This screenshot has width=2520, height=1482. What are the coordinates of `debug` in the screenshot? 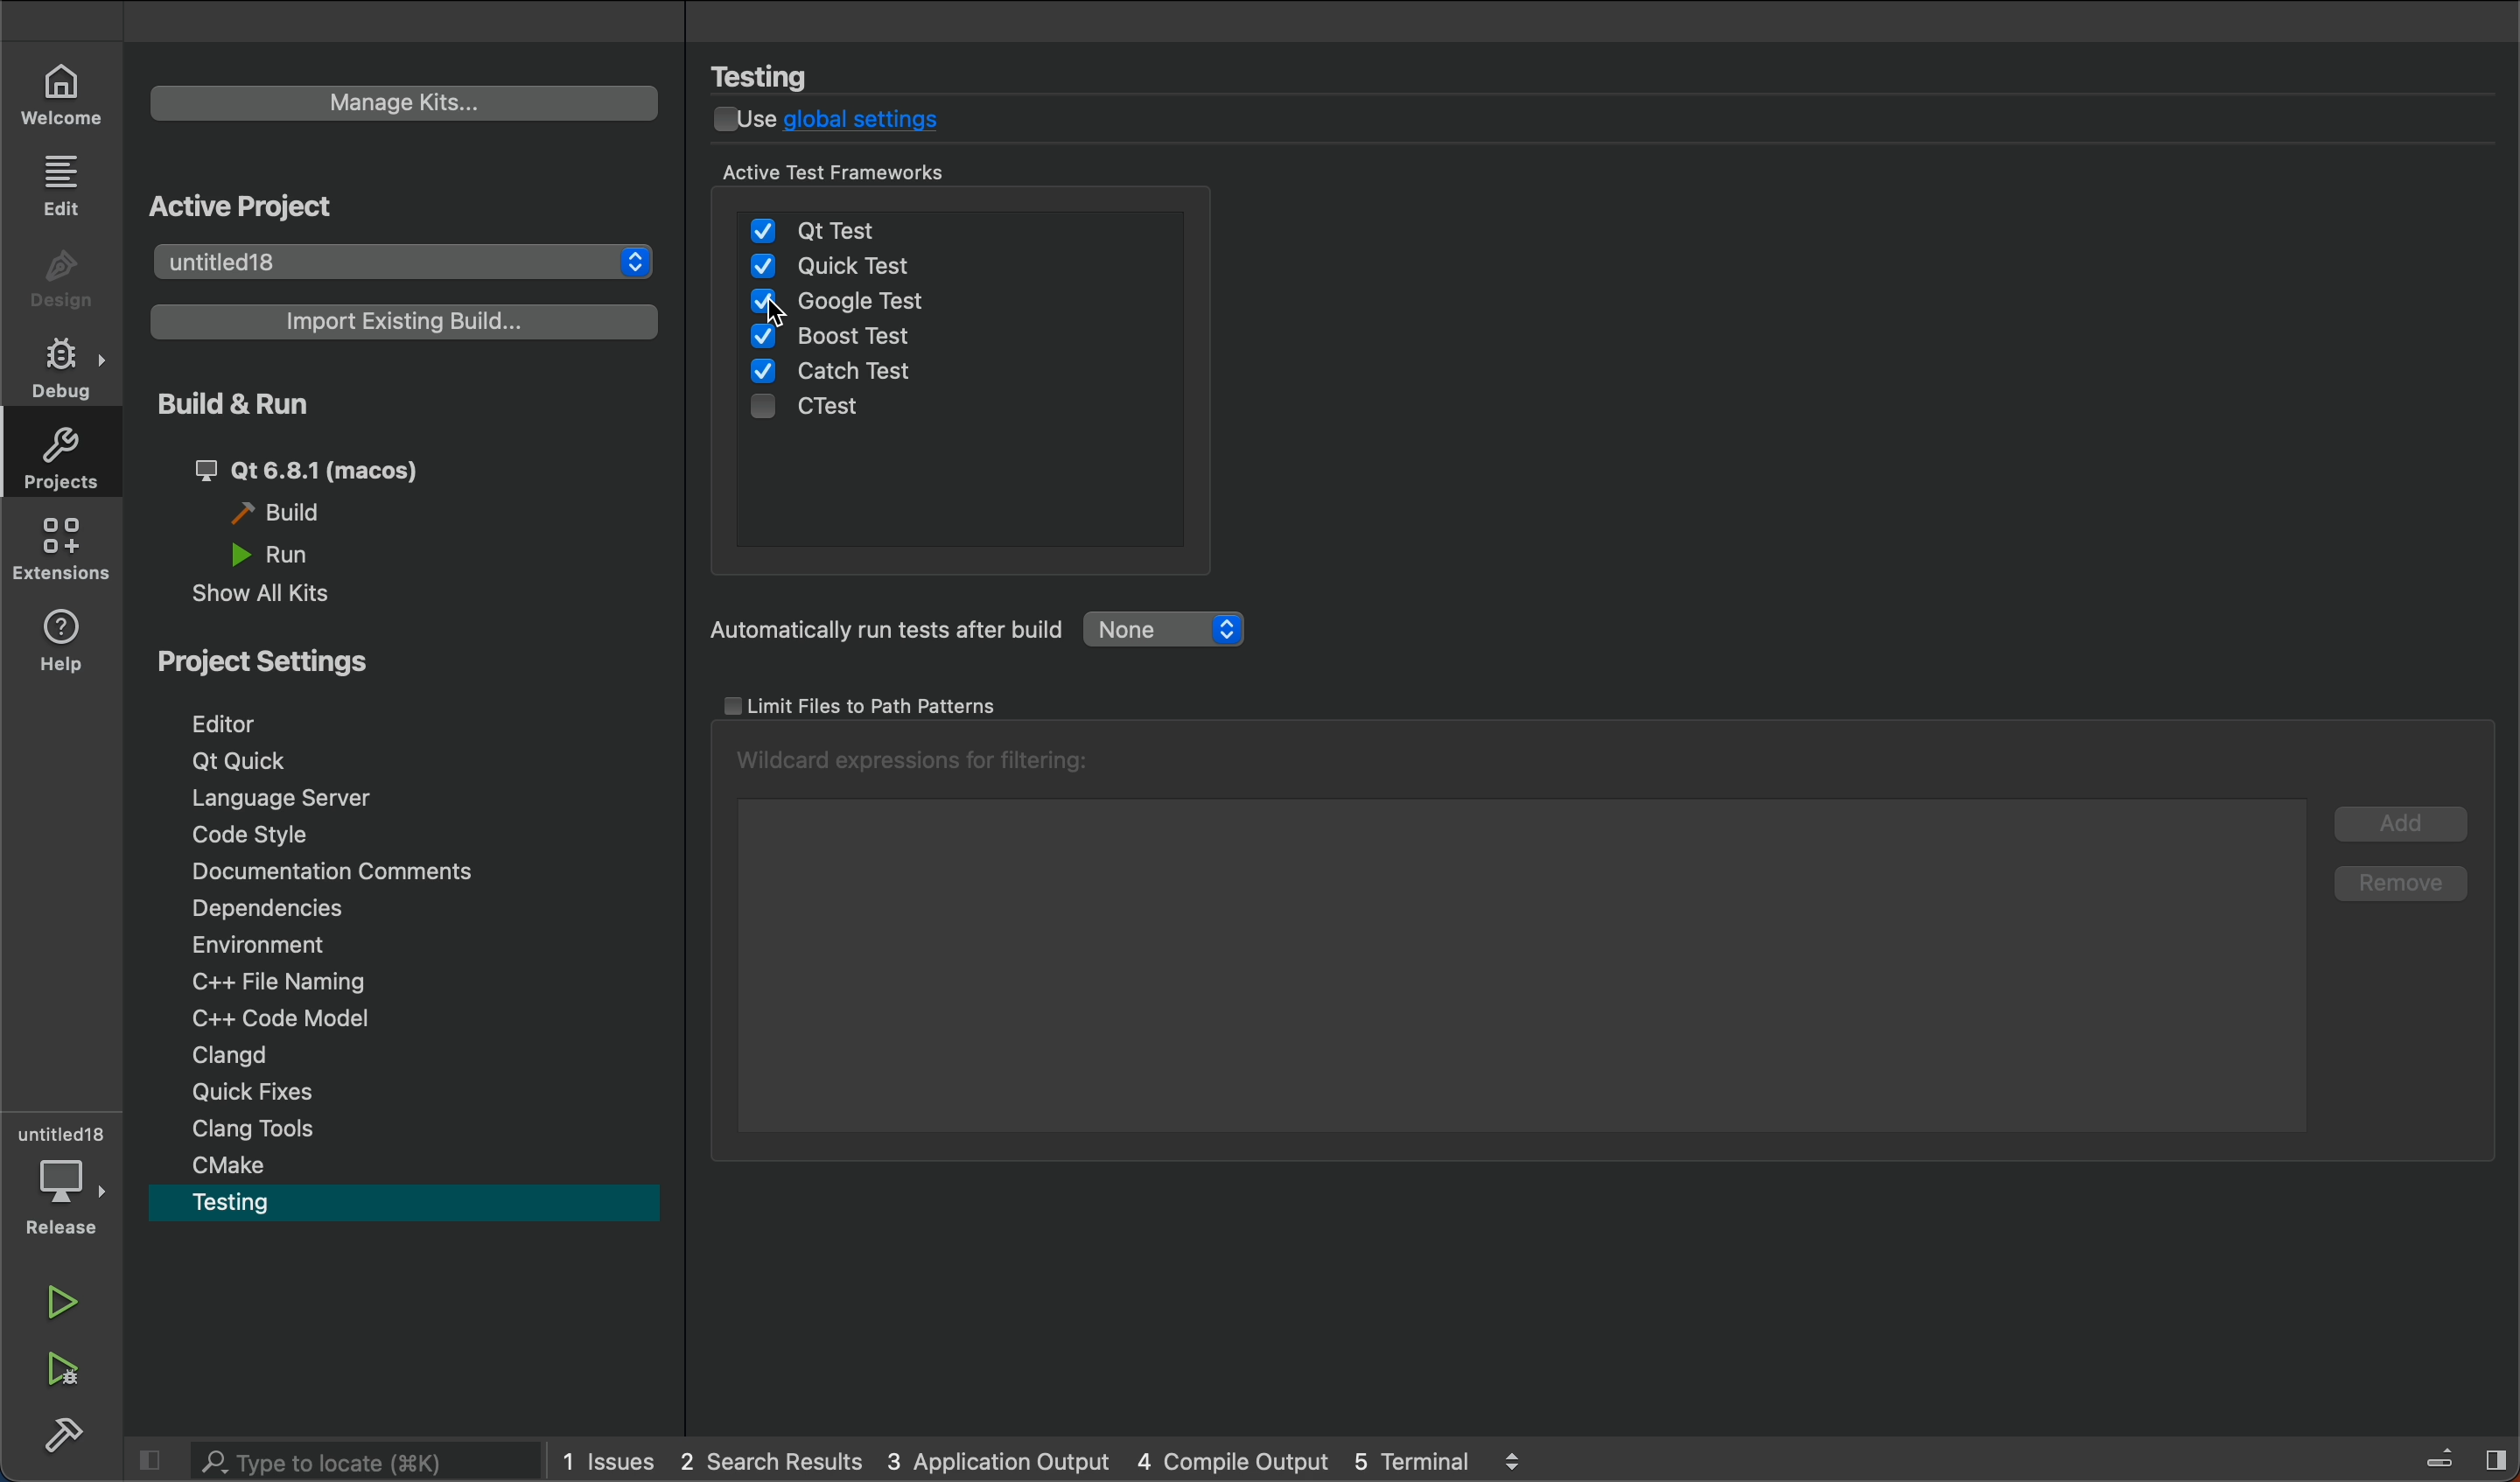 It's located at (59, 368).